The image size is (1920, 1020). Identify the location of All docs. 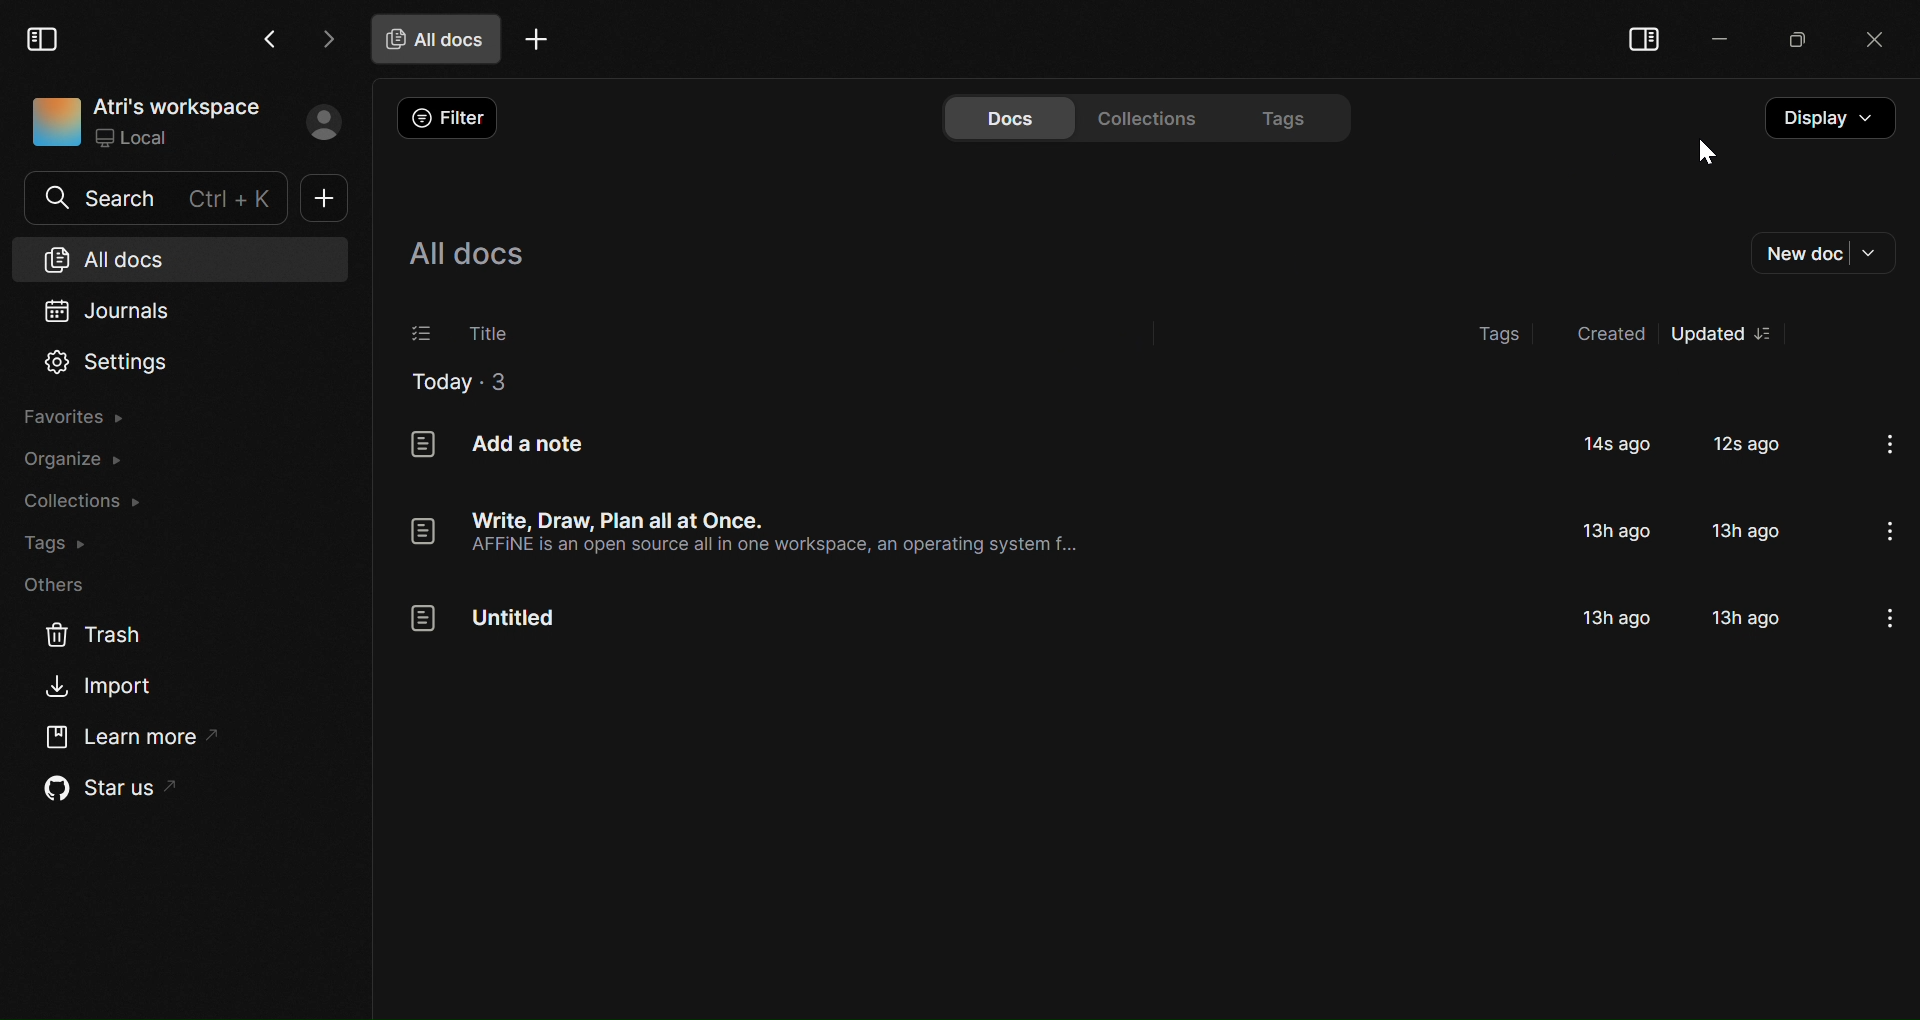
(122, 258).